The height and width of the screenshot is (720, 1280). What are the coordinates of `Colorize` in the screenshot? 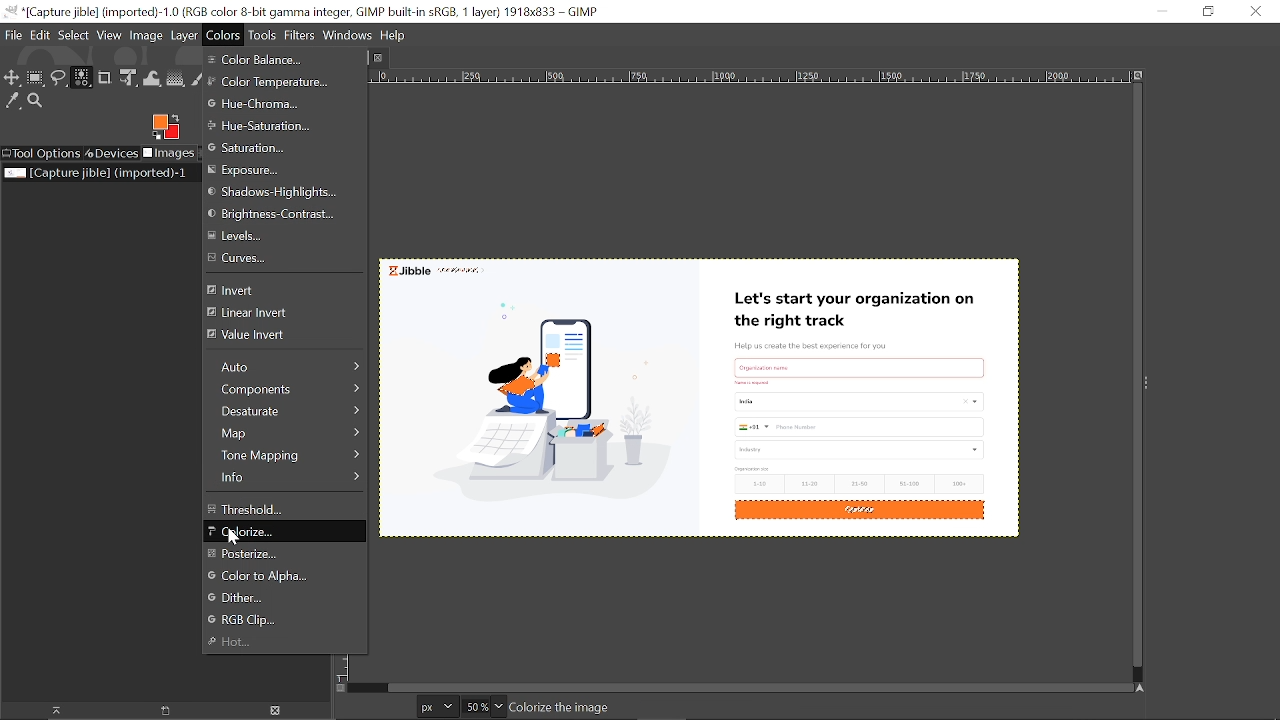 It's located at (283, 533).